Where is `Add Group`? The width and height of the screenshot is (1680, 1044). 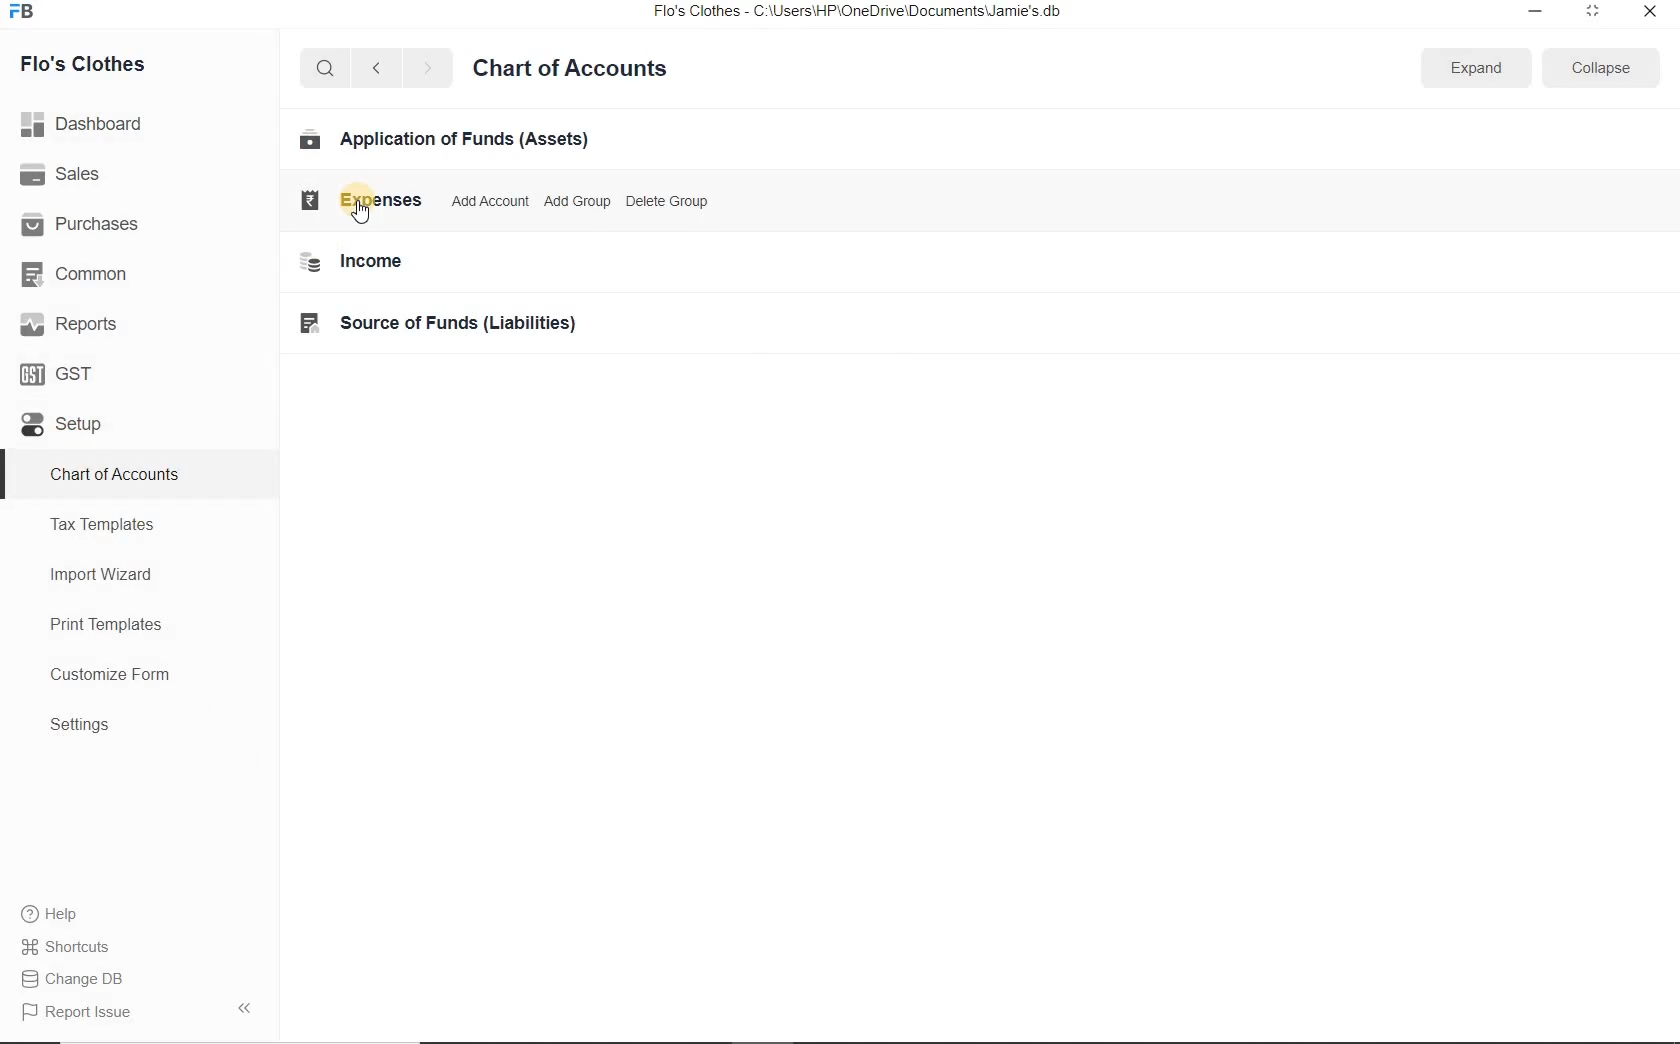
Add Group is located at coordinates (578, 202).